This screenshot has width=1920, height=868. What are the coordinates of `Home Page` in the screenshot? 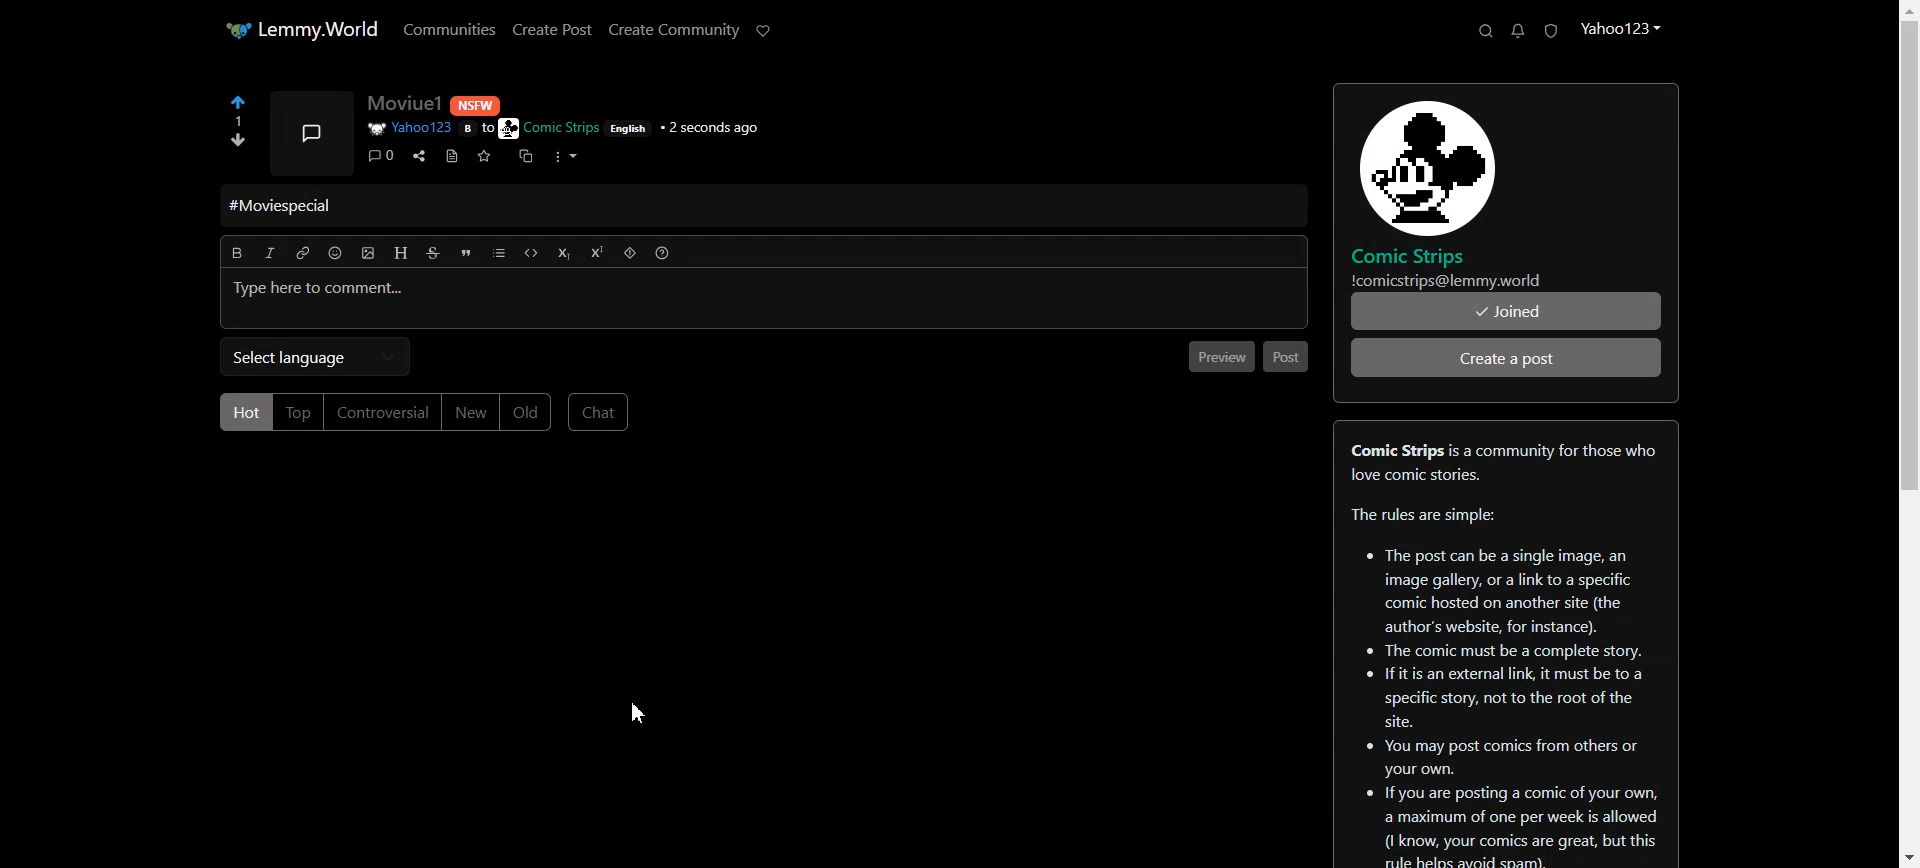 It's located at (295, 30).